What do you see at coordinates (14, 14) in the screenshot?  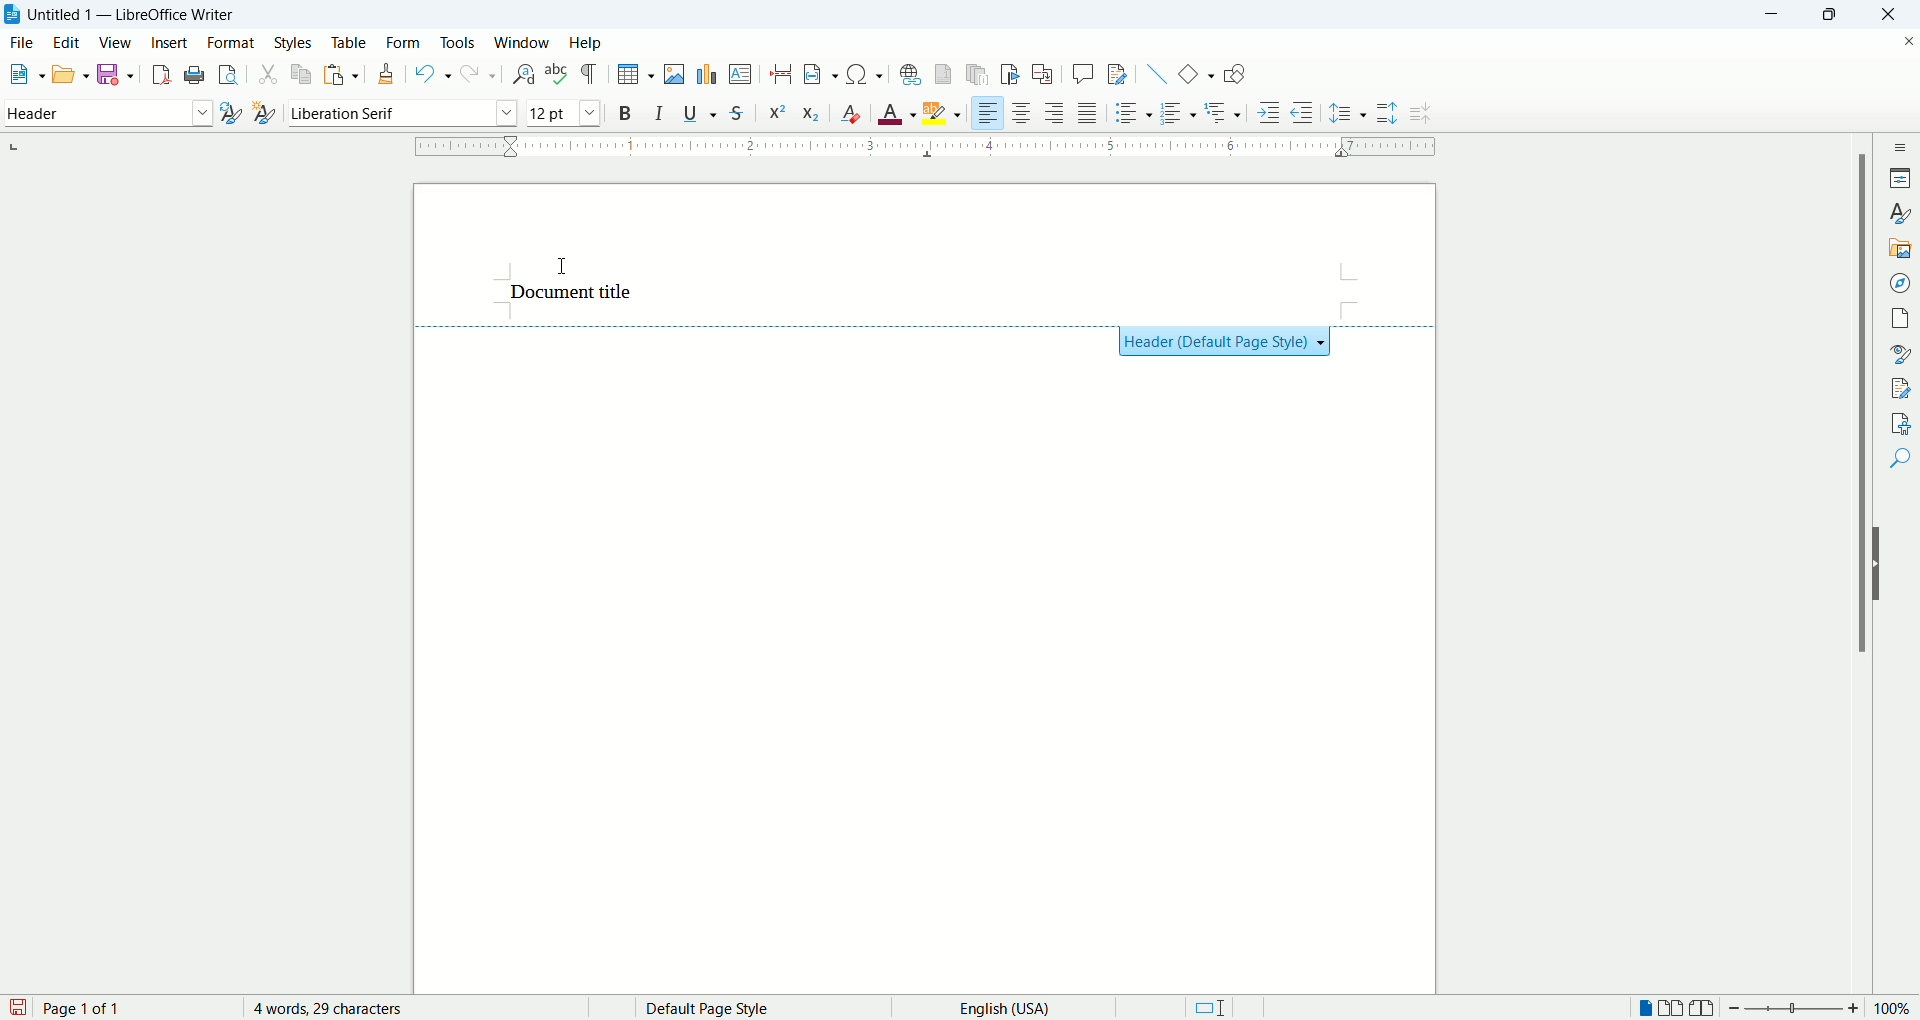 I see `application icon` at bounding box center [14, 14].